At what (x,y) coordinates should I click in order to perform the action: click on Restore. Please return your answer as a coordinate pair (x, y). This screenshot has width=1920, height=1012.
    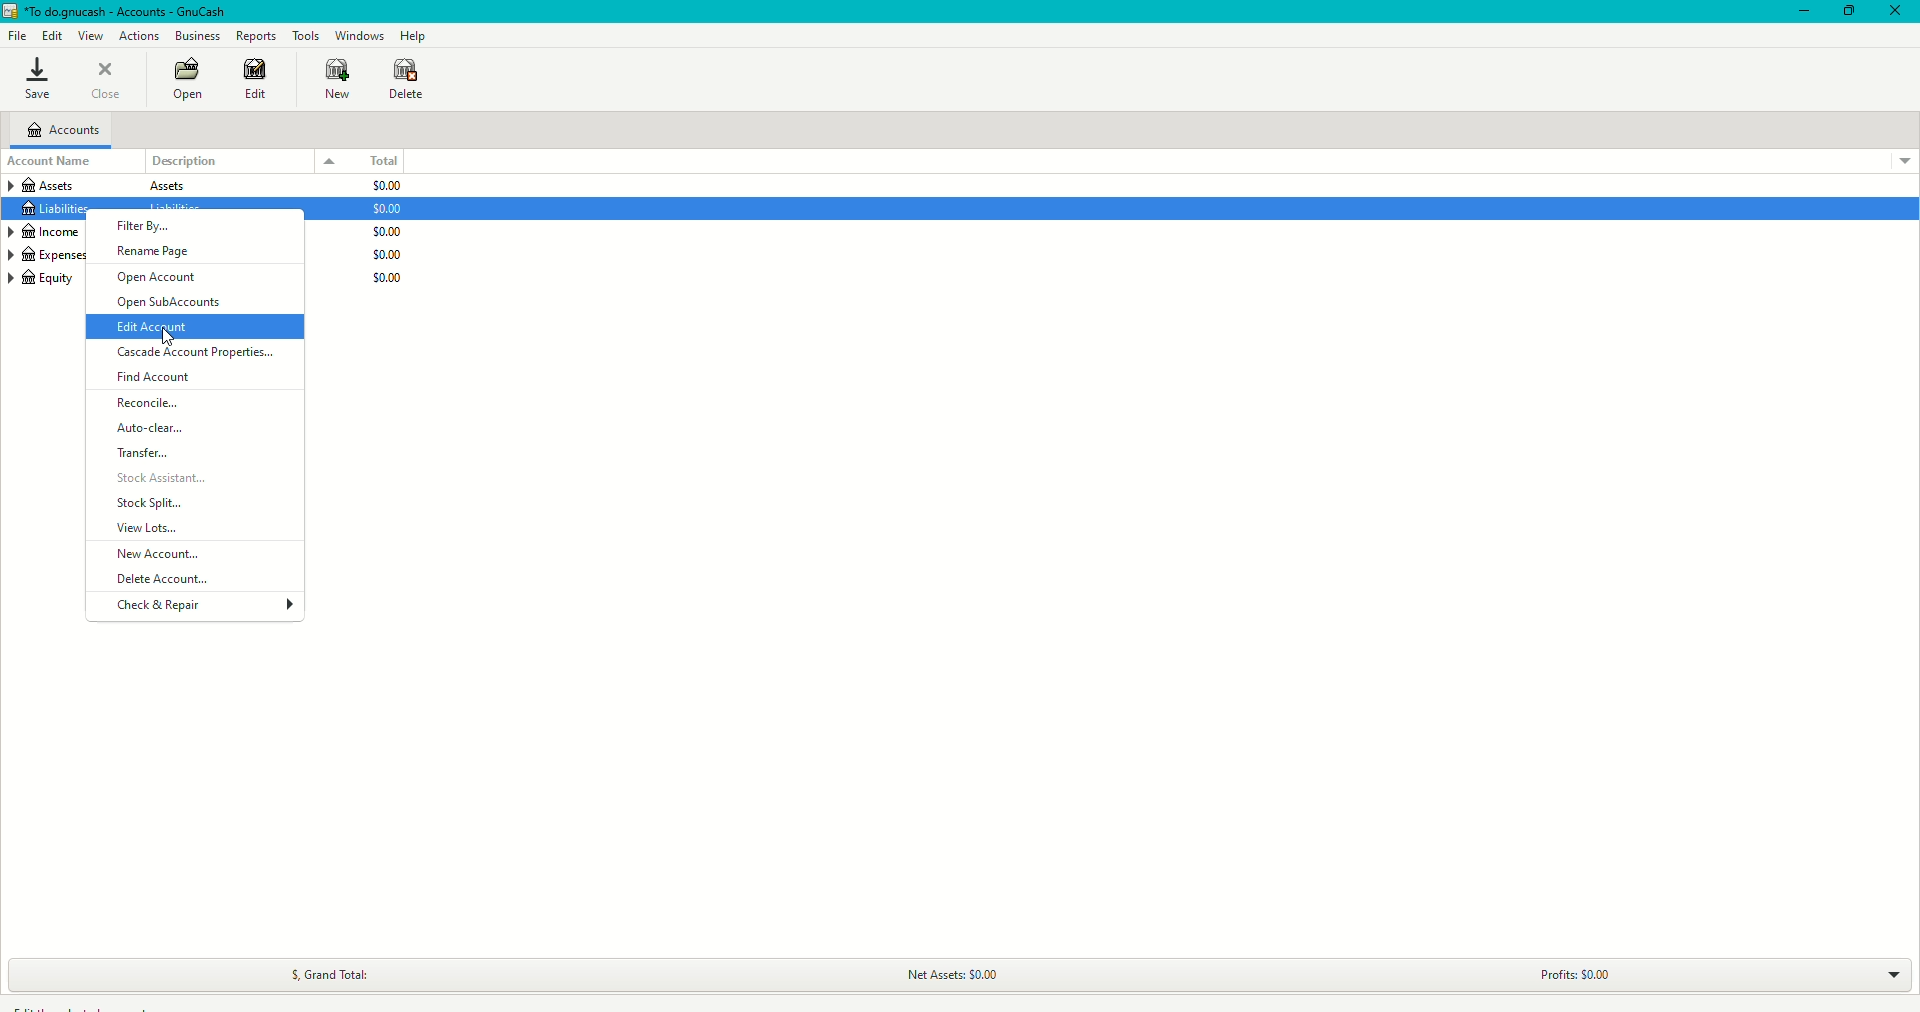
    Looking at the image, I should click on (1844, 11).